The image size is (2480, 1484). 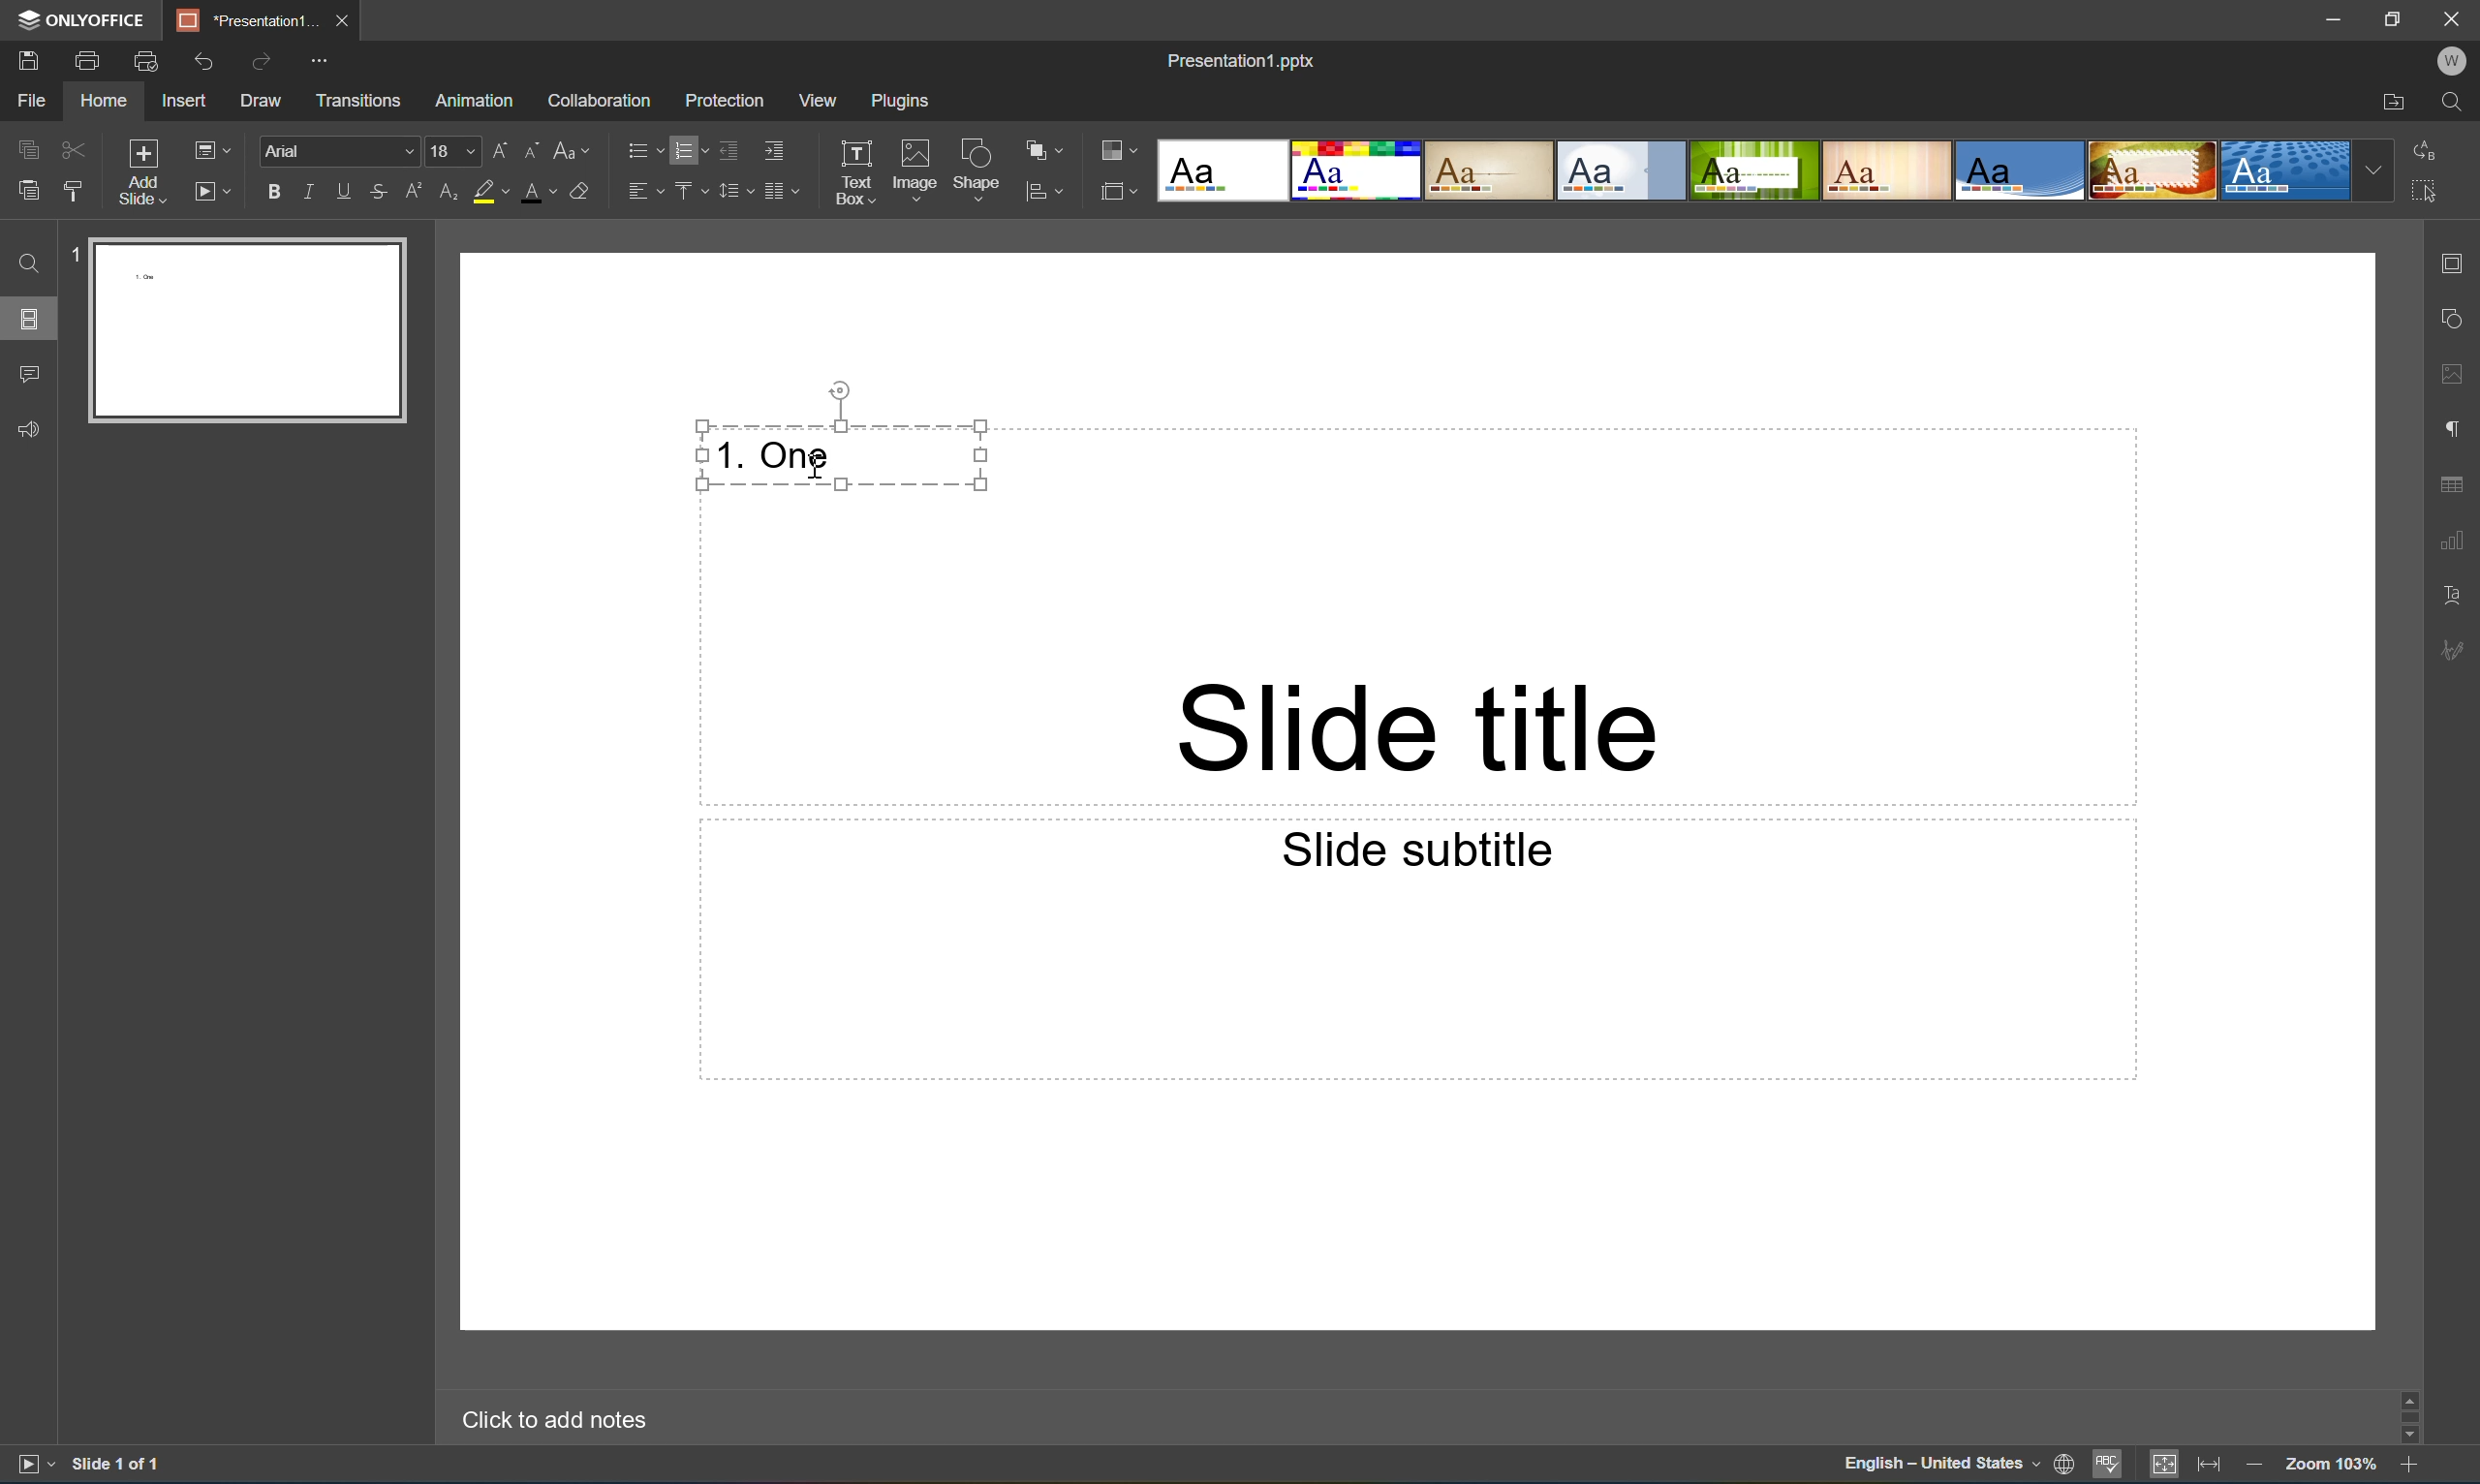 I want to click on Arrange shape, so click(x=1044, y=145).